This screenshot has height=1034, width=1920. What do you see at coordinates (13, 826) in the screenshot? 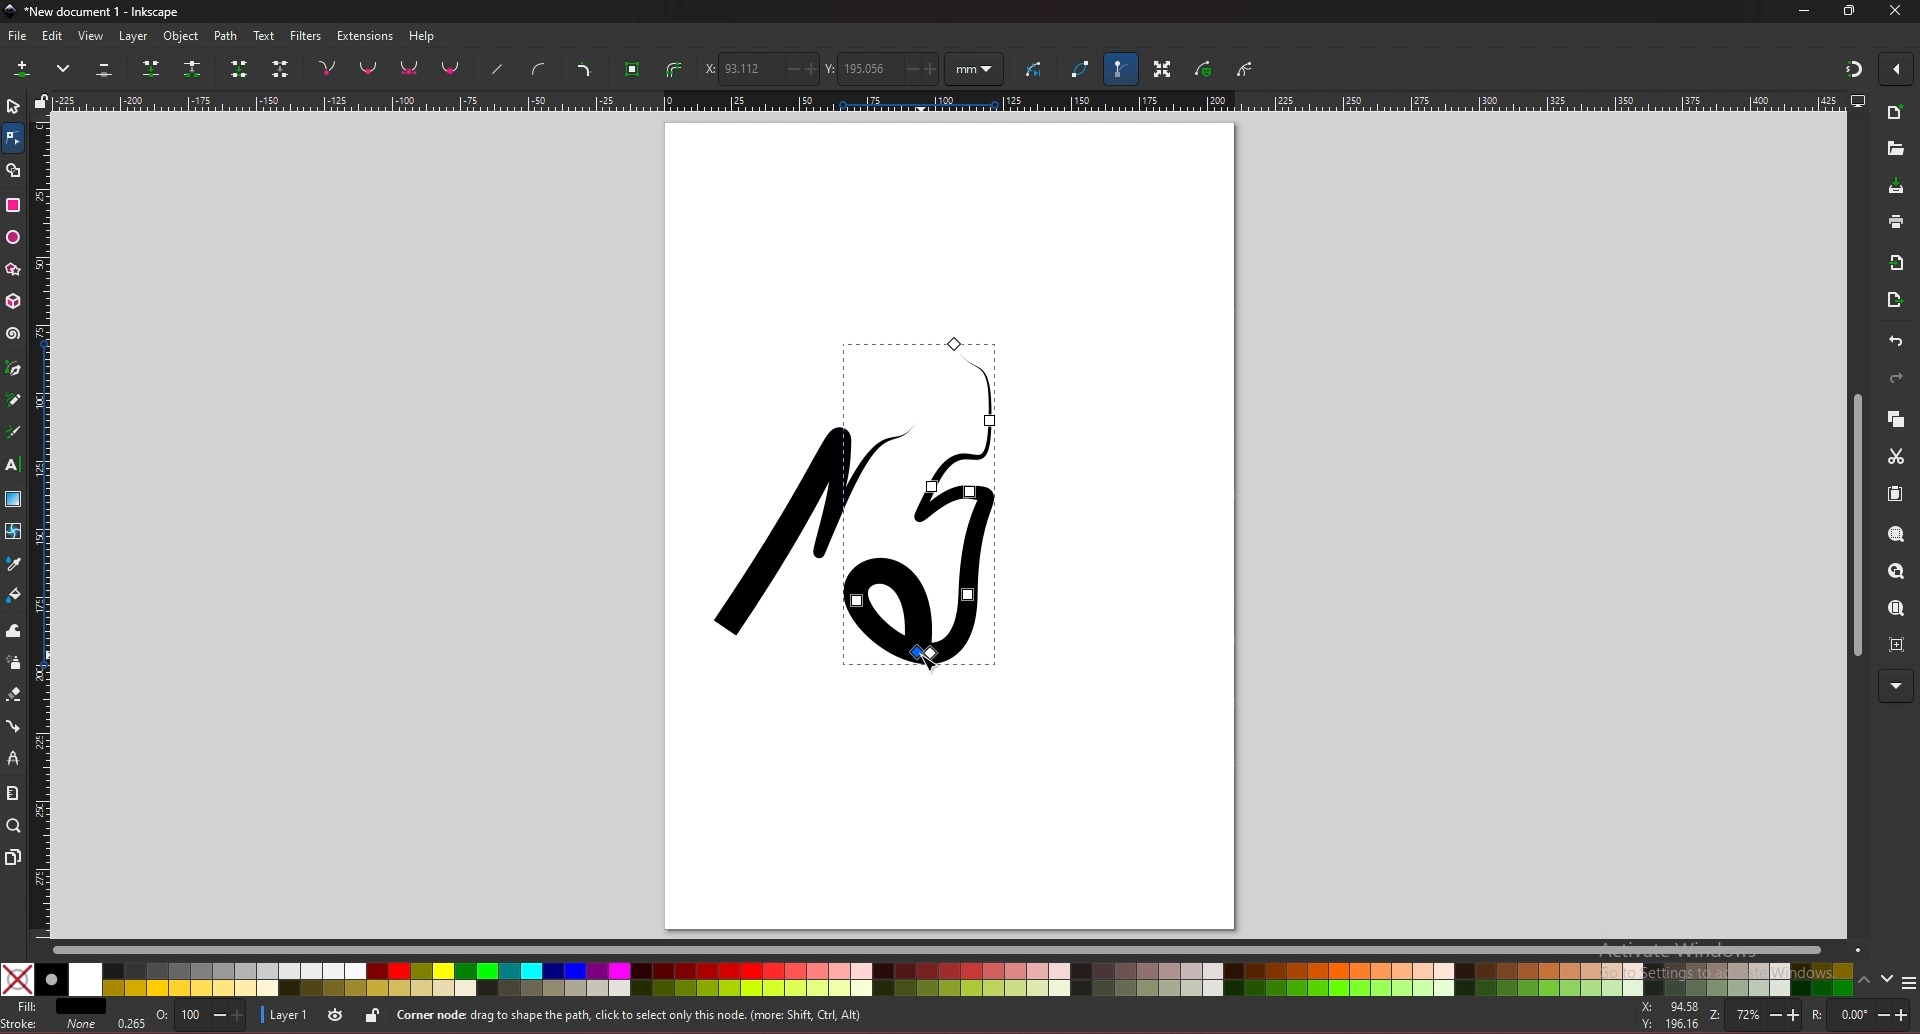
I see `zoom` at bounding box center [13, 826].